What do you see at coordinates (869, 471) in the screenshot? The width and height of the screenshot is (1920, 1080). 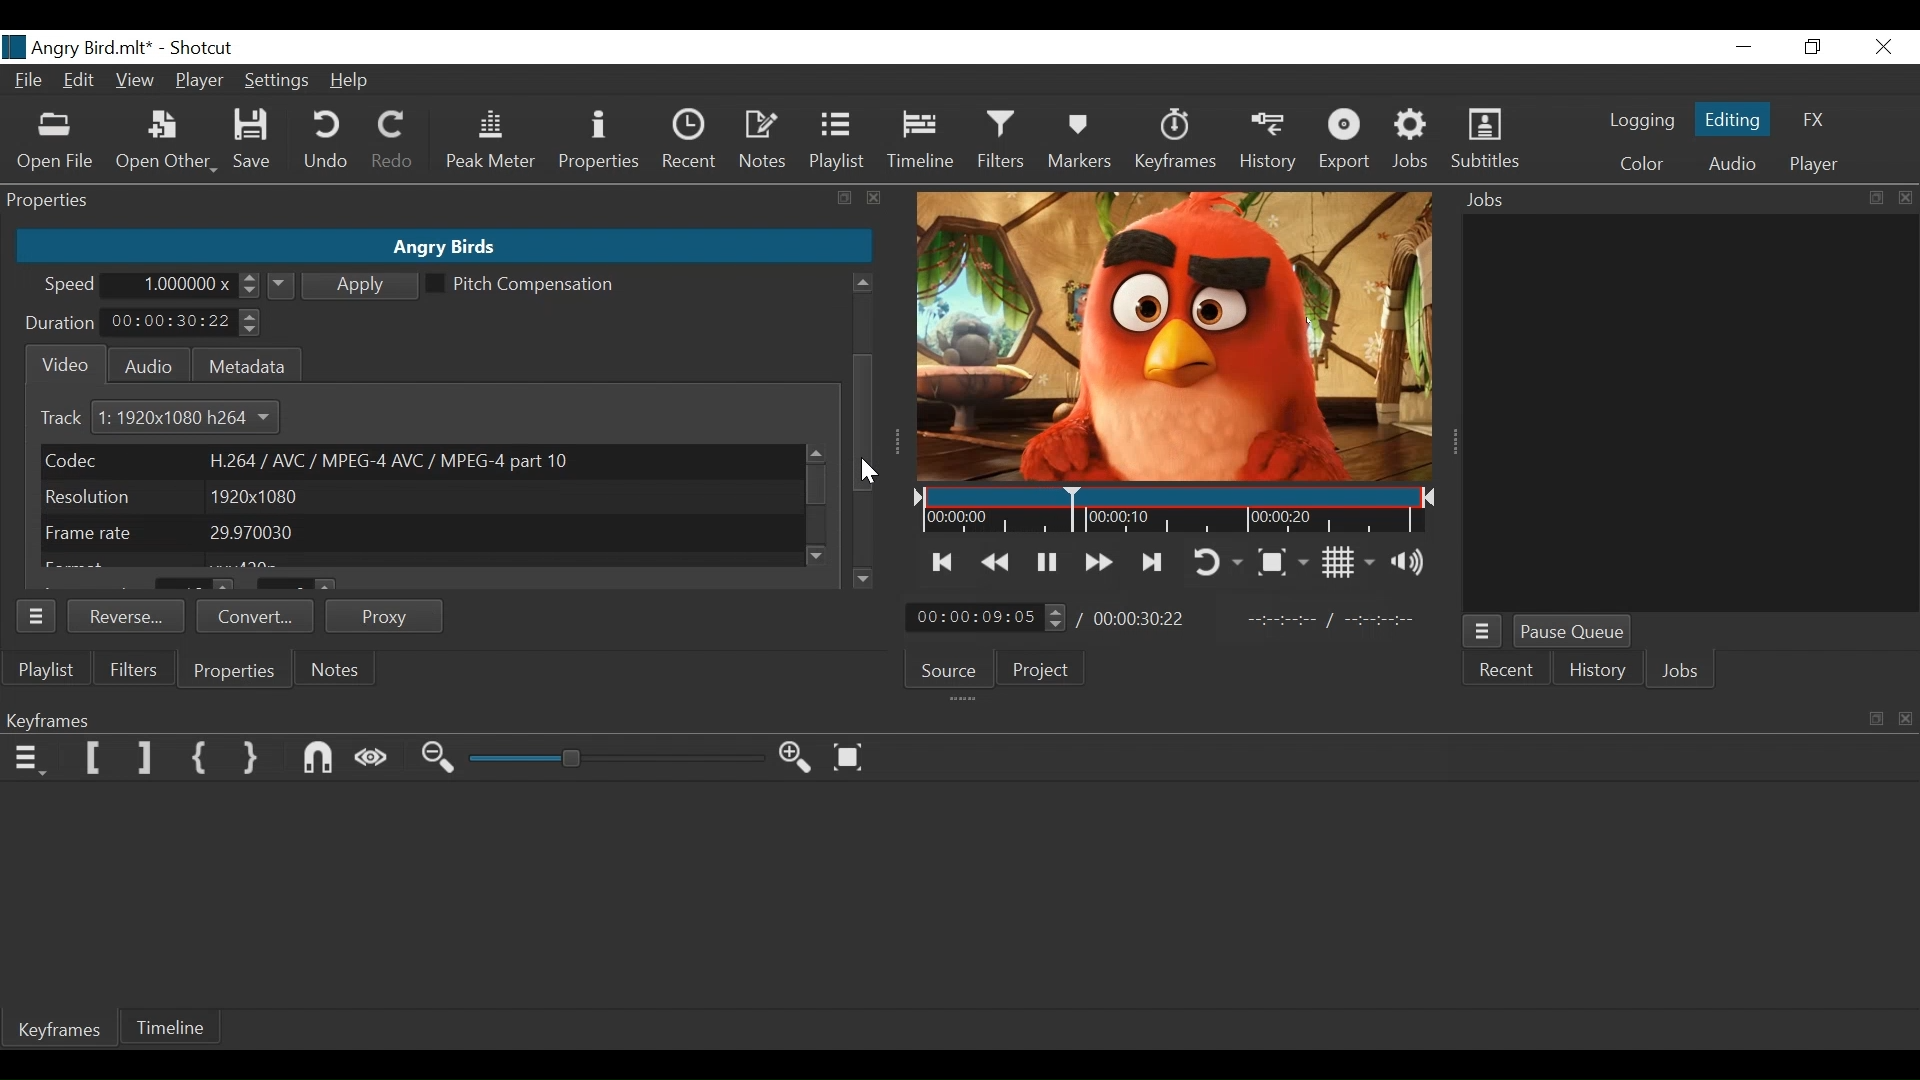 I see `Cursor` at bounding box center [869, 471].